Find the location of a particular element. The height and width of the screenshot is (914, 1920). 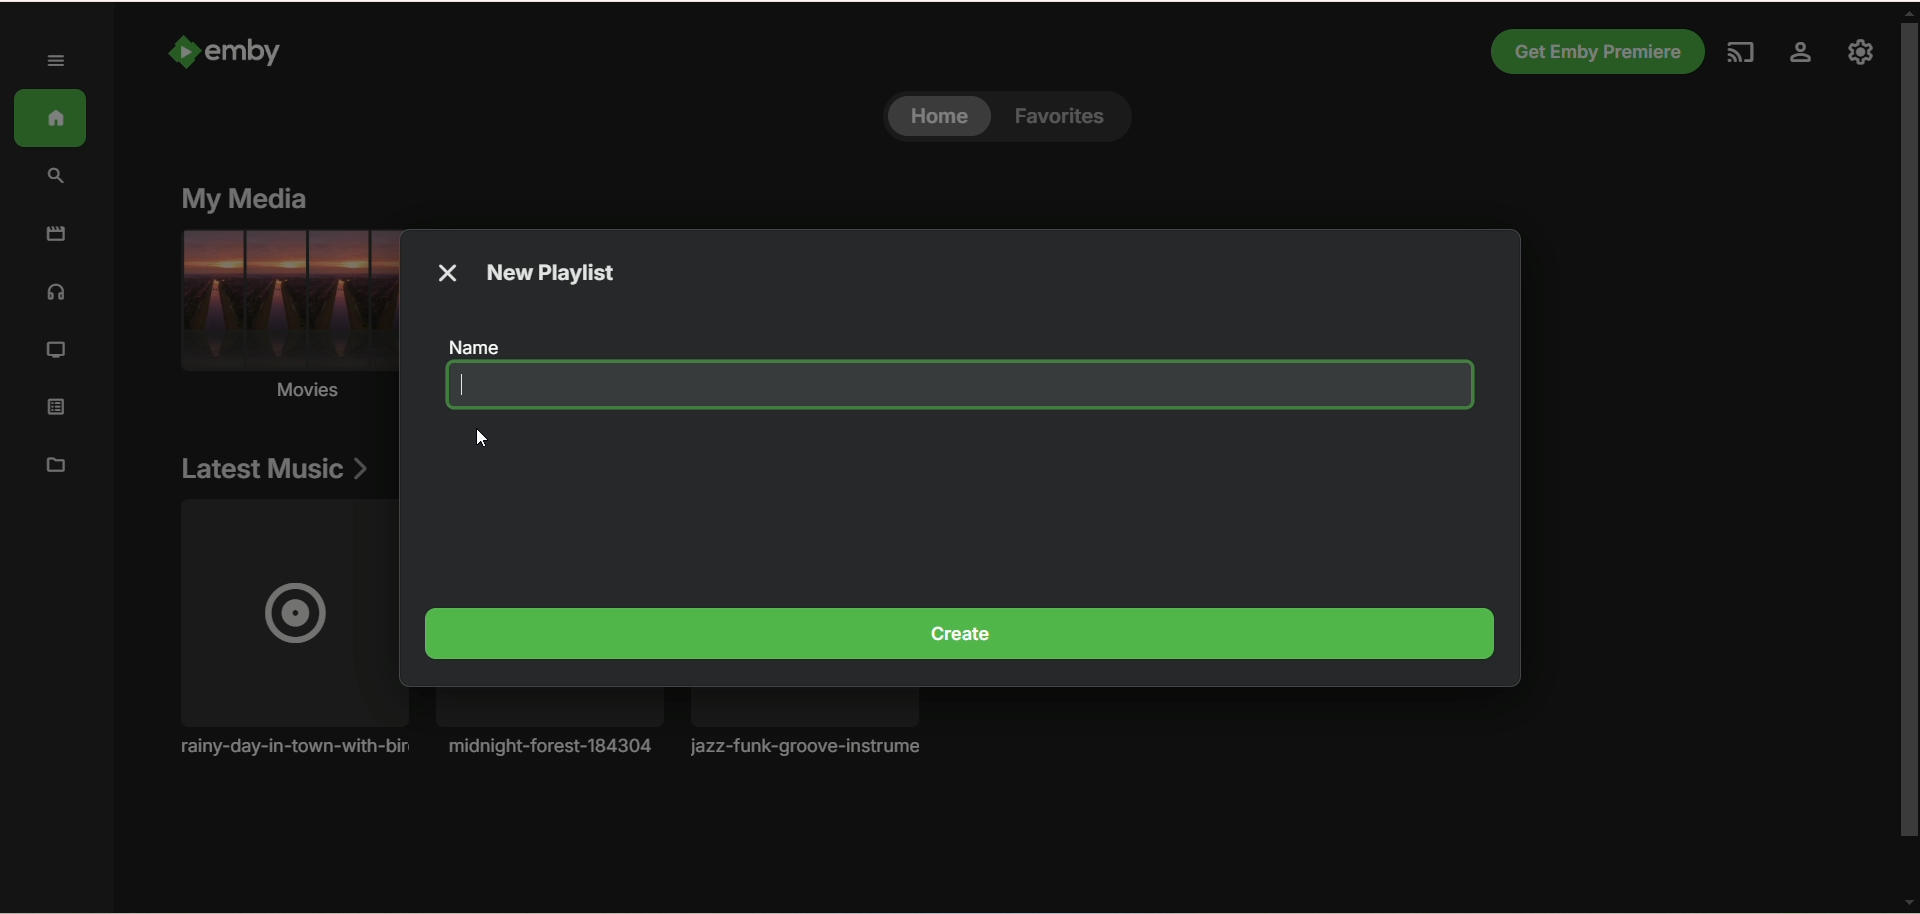

playlist is located at coordinates (63, 409).